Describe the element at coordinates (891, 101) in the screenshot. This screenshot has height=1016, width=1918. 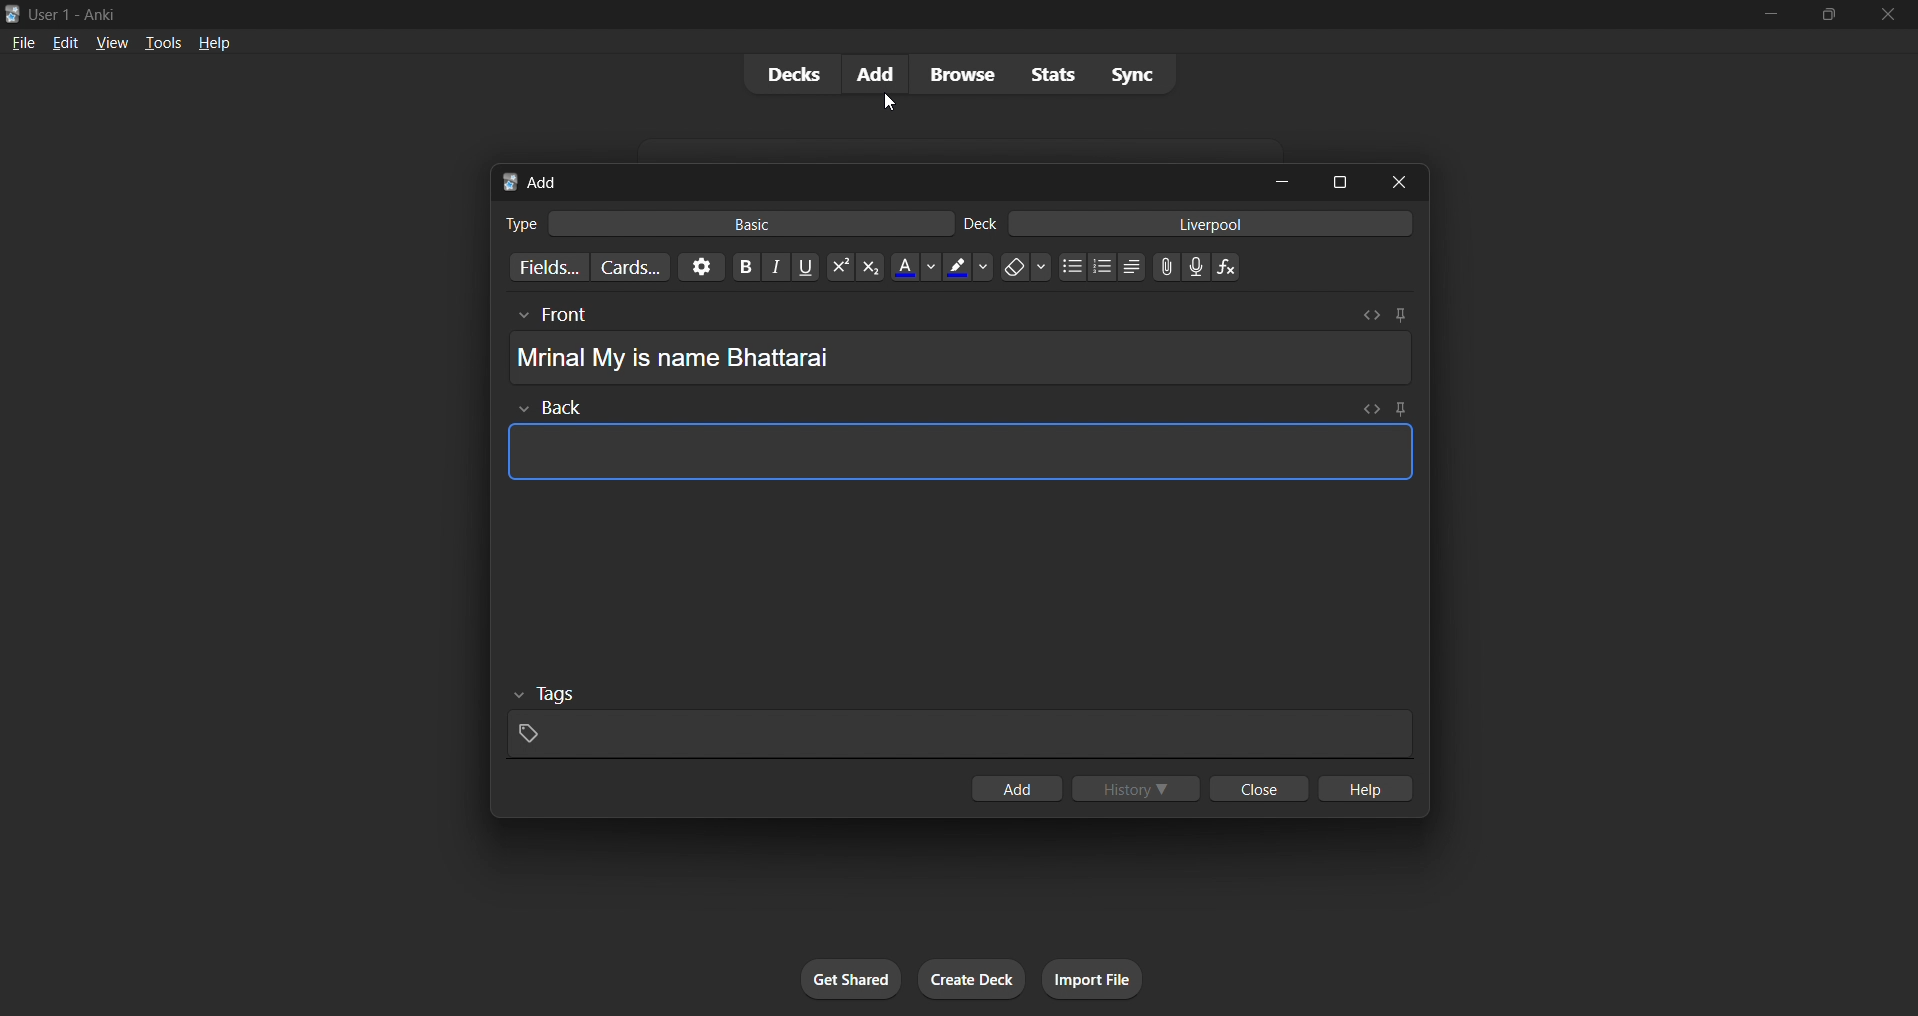
I see `Cursor` at that location.